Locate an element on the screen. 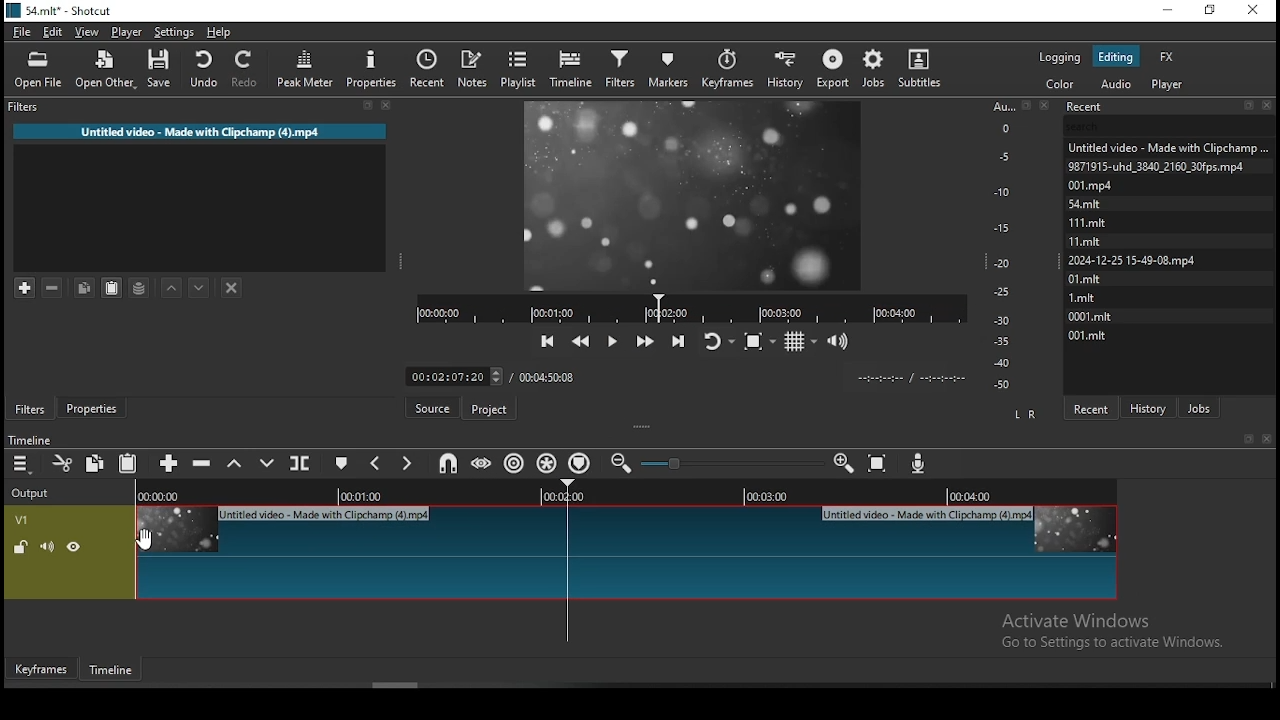 The width and height of the screenshot is (1280, 720). jobs is located at coordinates (1201, 408).